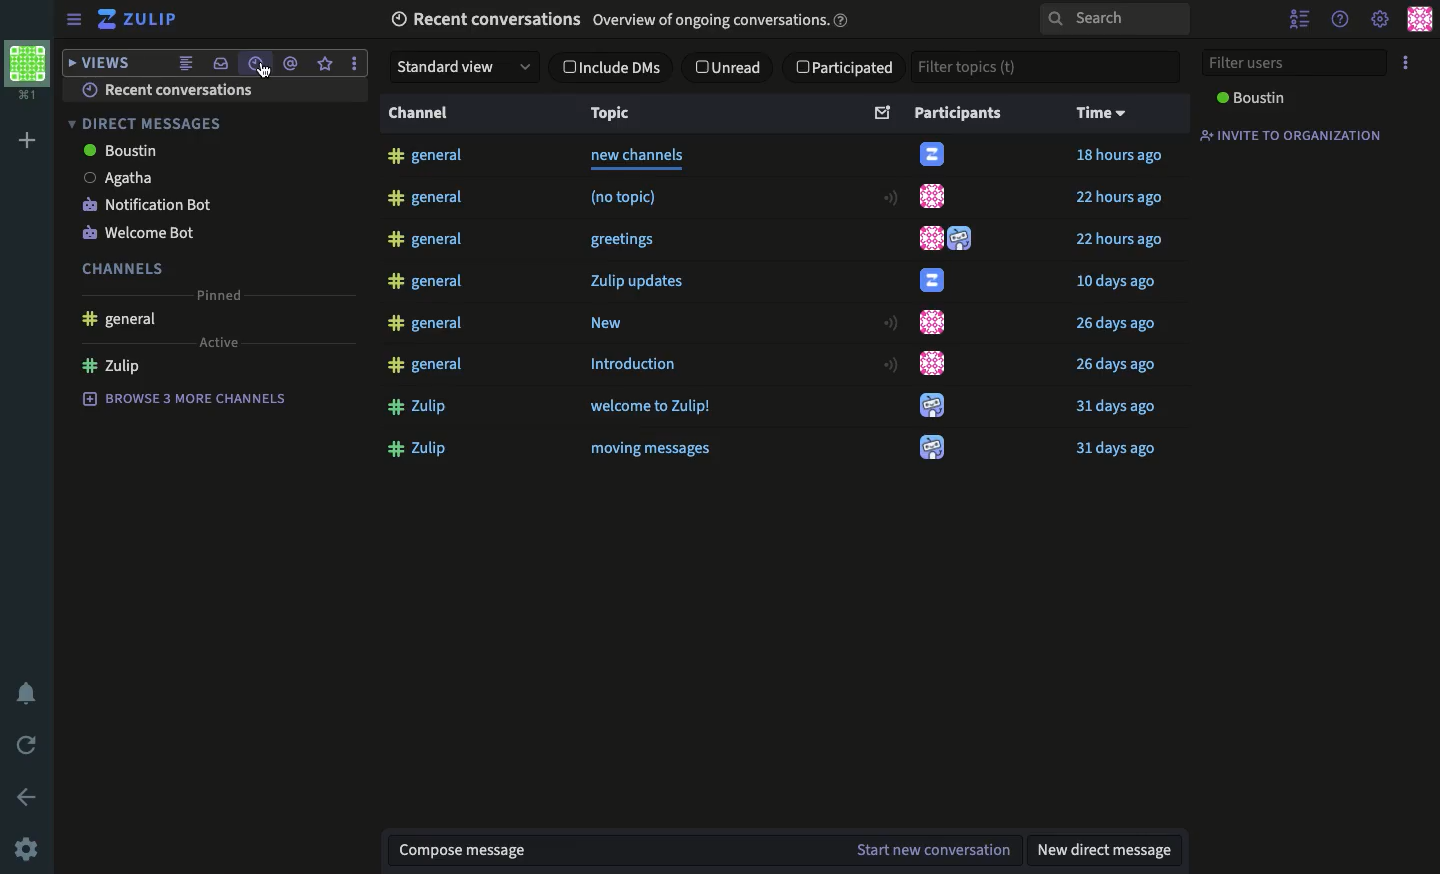 Image resolution: width=1440 pixels, height=874 pixels. I want to click on sidebar, so click(75, 19).